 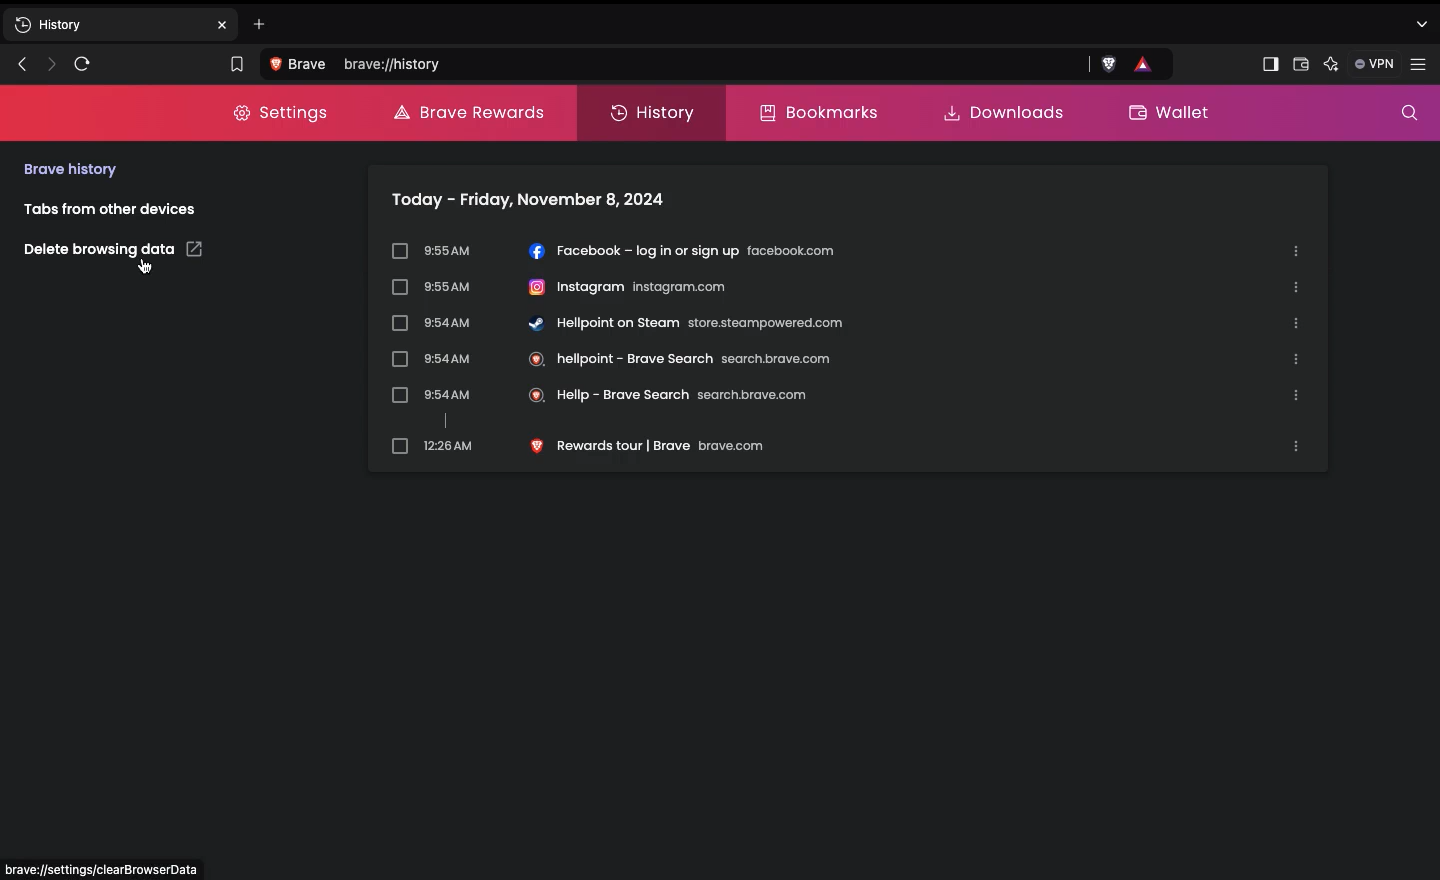 I want to click on AI, so click(x=1329, y=64).